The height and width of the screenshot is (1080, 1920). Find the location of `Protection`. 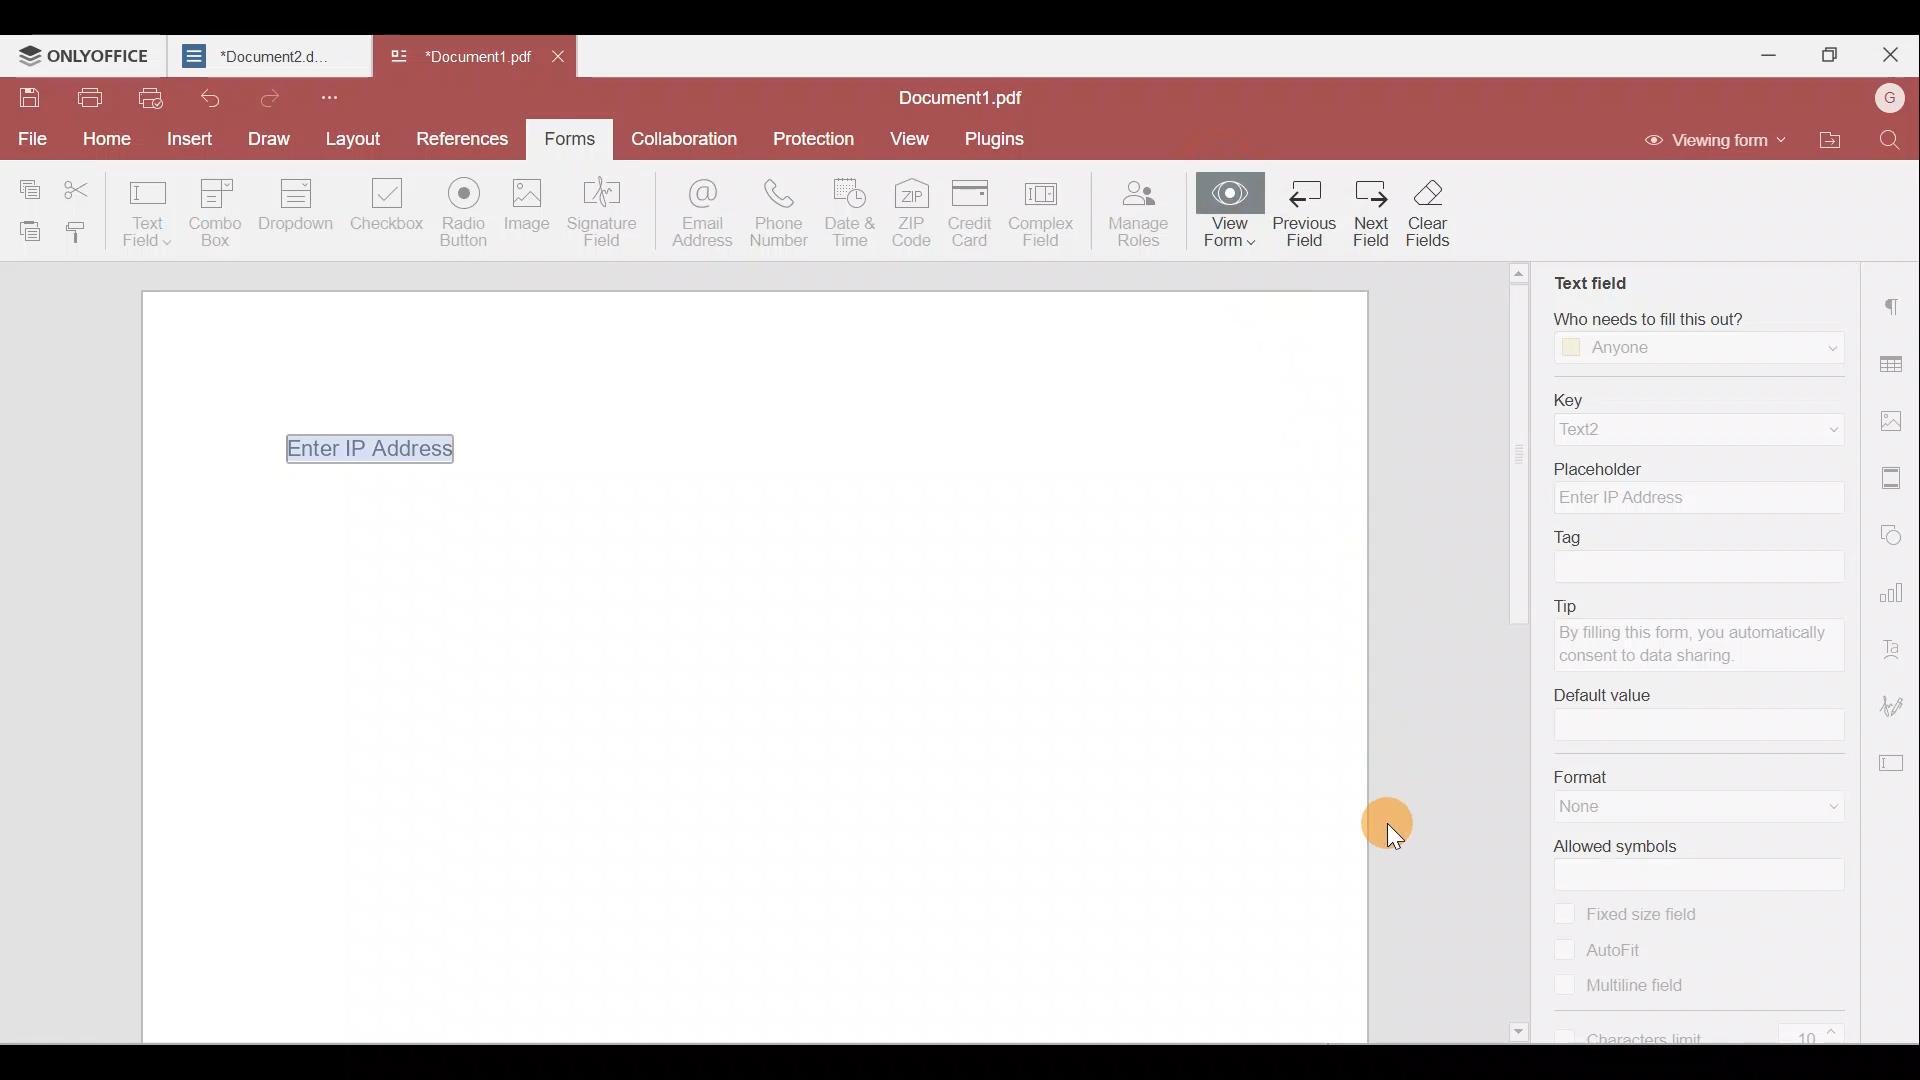

Protection is located at coordinates (820, 137).